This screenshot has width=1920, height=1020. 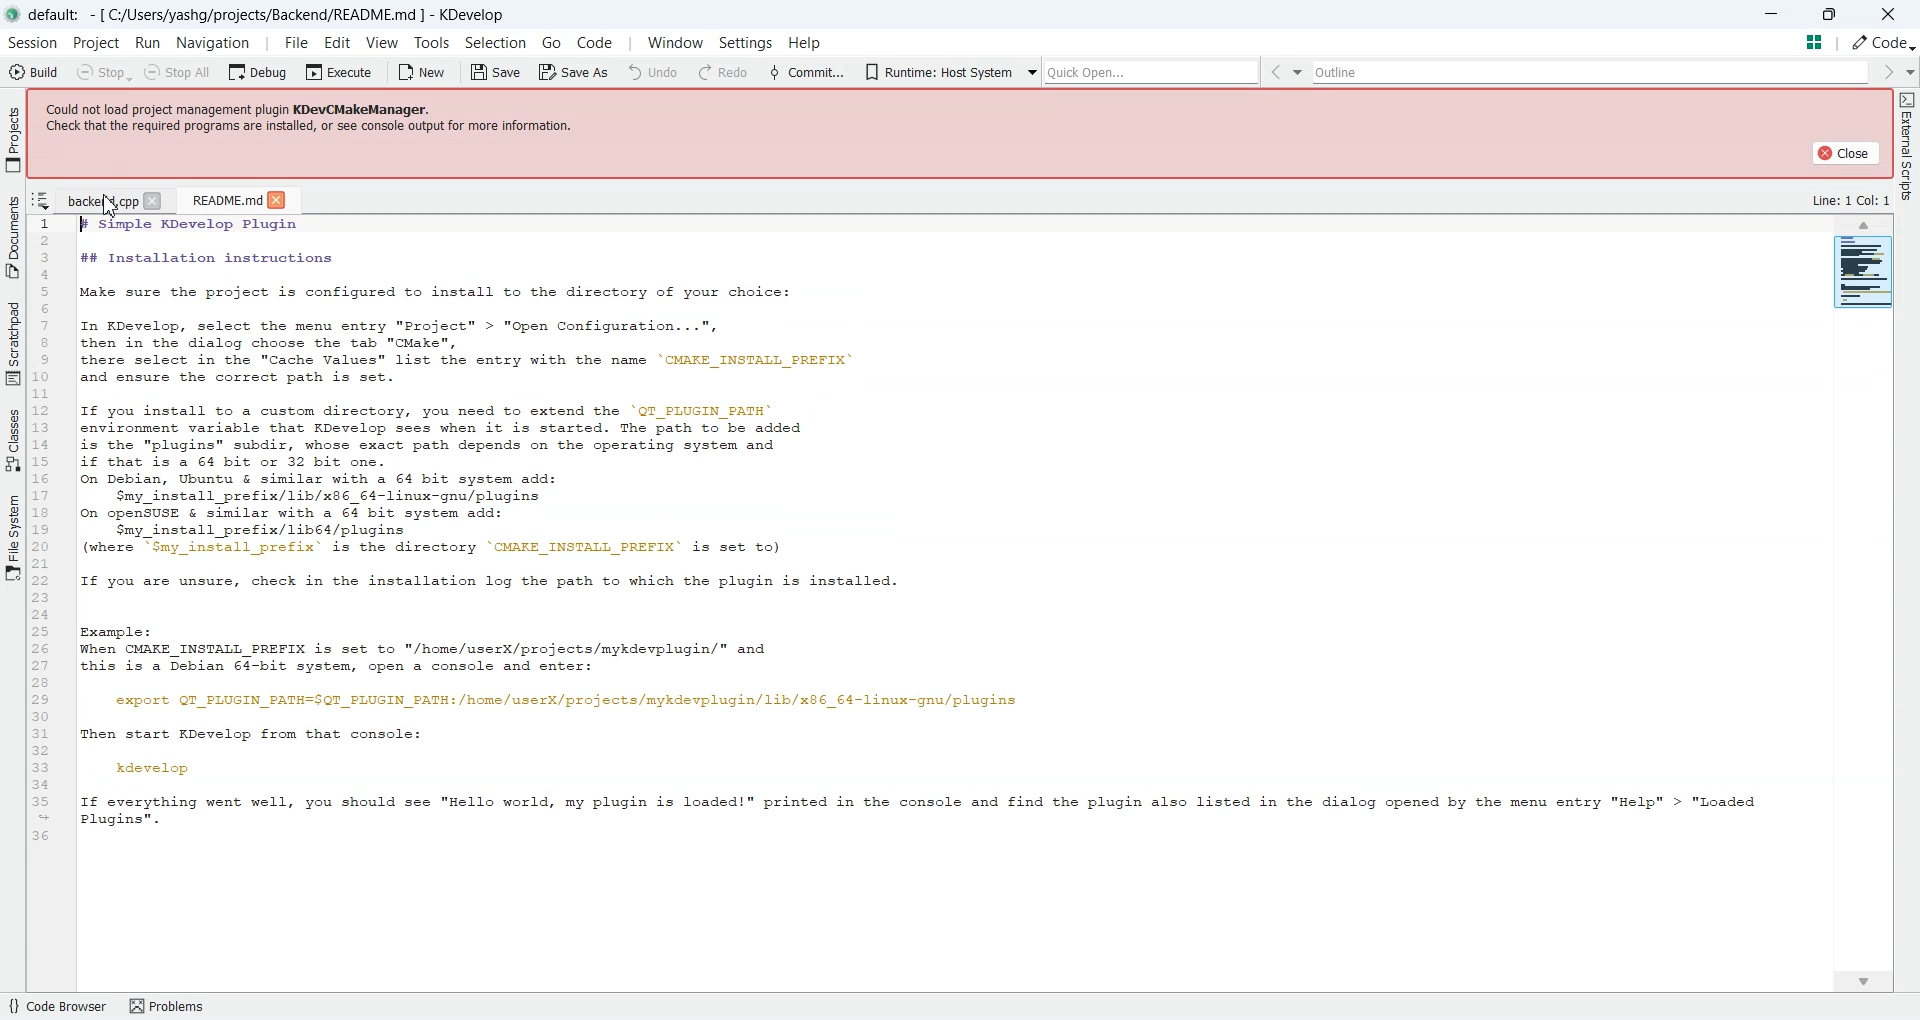 I want to click on Scroll down, so click(x=1861, y=981).